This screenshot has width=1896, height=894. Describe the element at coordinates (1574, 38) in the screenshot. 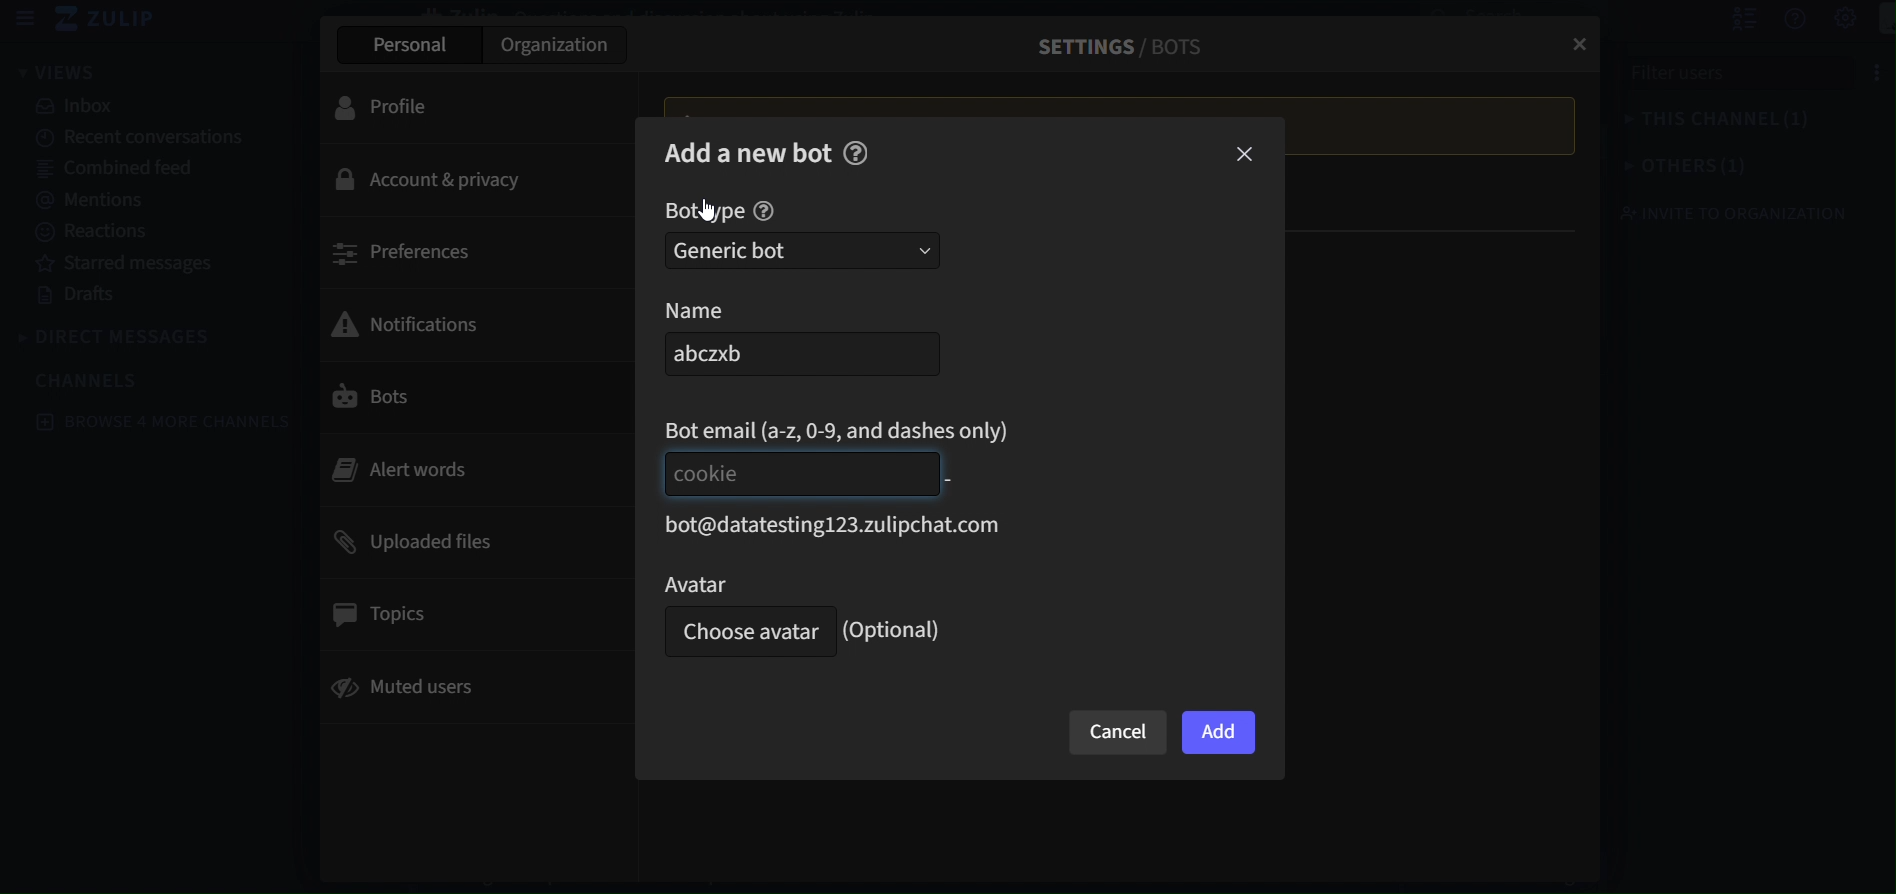

I see `close` at that location.